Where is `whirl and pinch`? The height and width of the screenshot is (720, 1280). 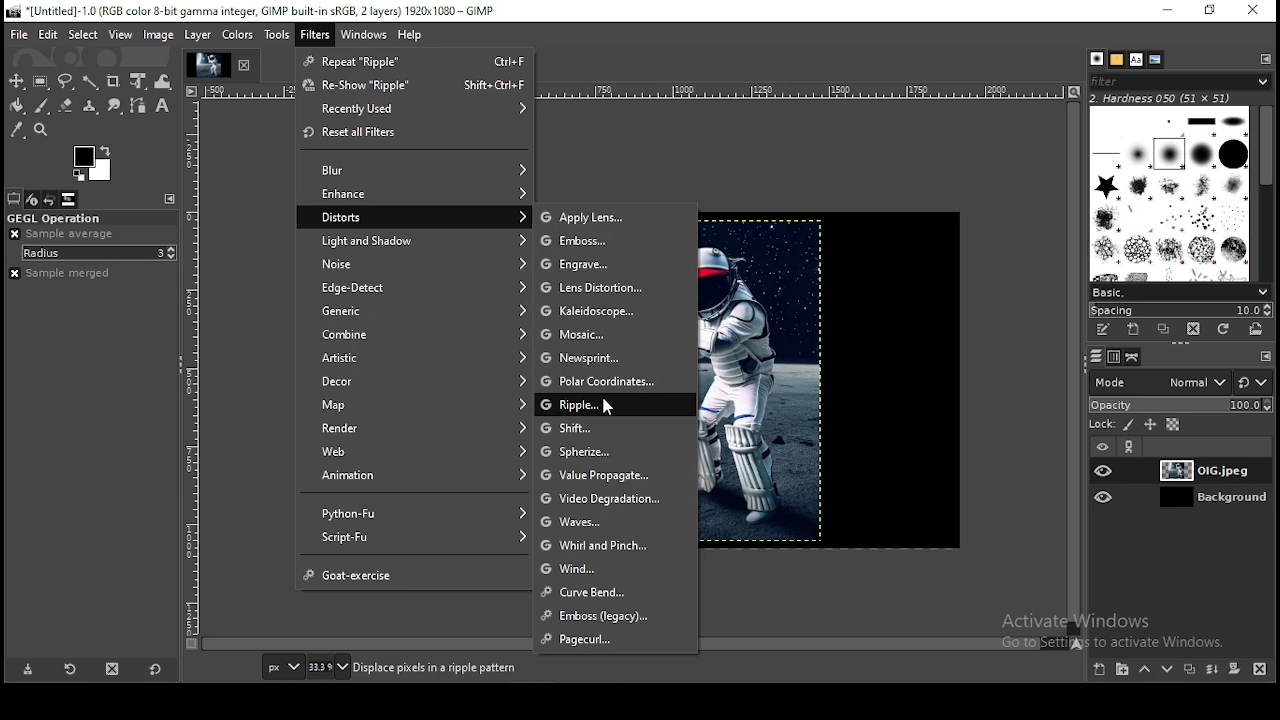 whirl and pinch is located at coordinates (601, 542).